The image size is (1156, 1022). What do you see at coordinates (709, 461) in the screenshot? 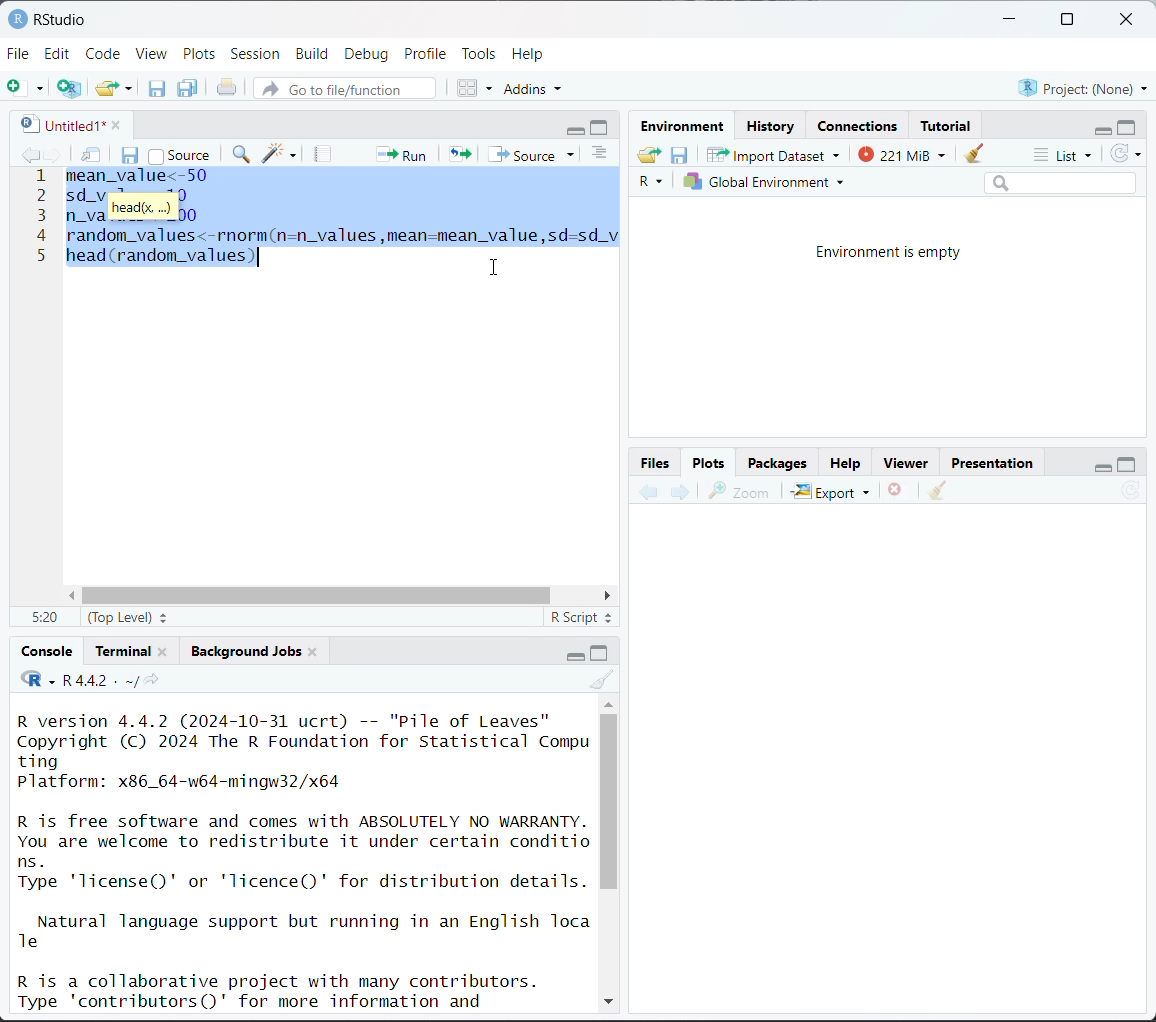
I see `Plots` at bounding box center [709, 461].